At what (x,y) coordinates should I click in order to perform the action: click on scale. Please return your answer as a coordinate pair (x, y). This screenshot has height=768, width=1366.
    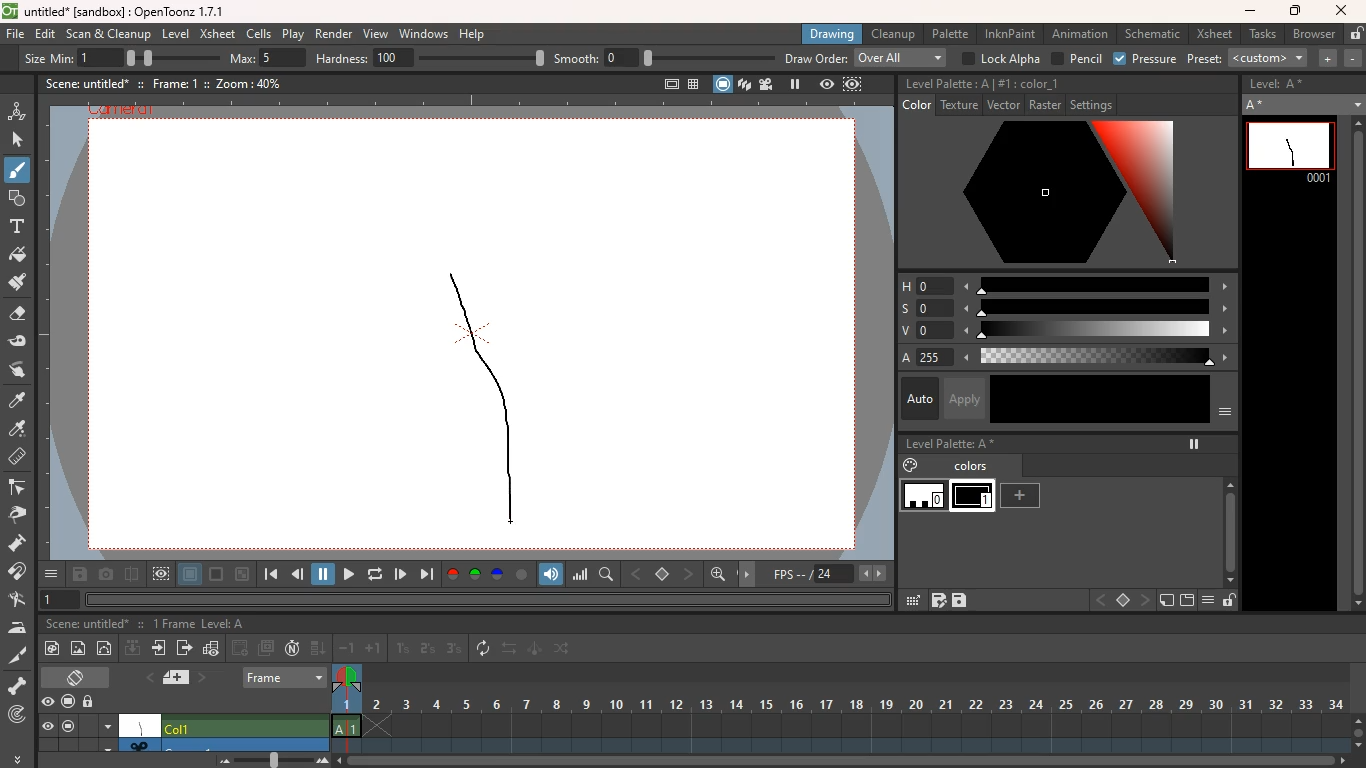
    Looking at the image, I should click on (1096, 284).